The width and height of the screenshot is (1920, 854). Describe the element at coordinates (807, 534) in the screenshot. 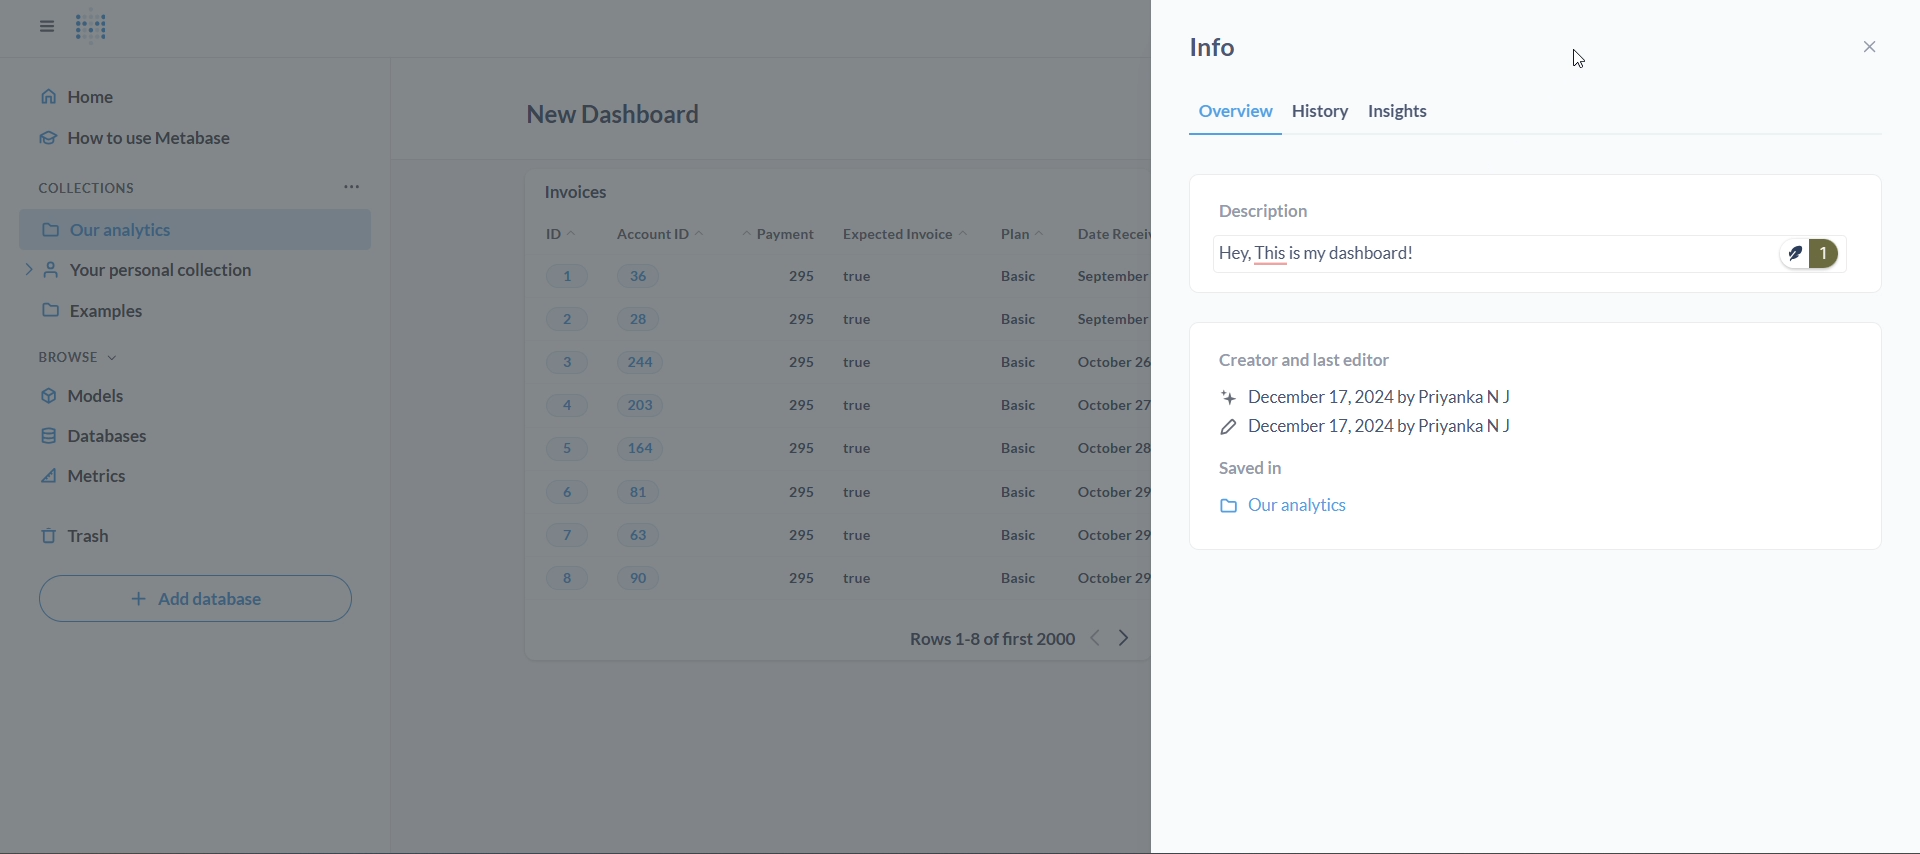

I see `295` at that location.